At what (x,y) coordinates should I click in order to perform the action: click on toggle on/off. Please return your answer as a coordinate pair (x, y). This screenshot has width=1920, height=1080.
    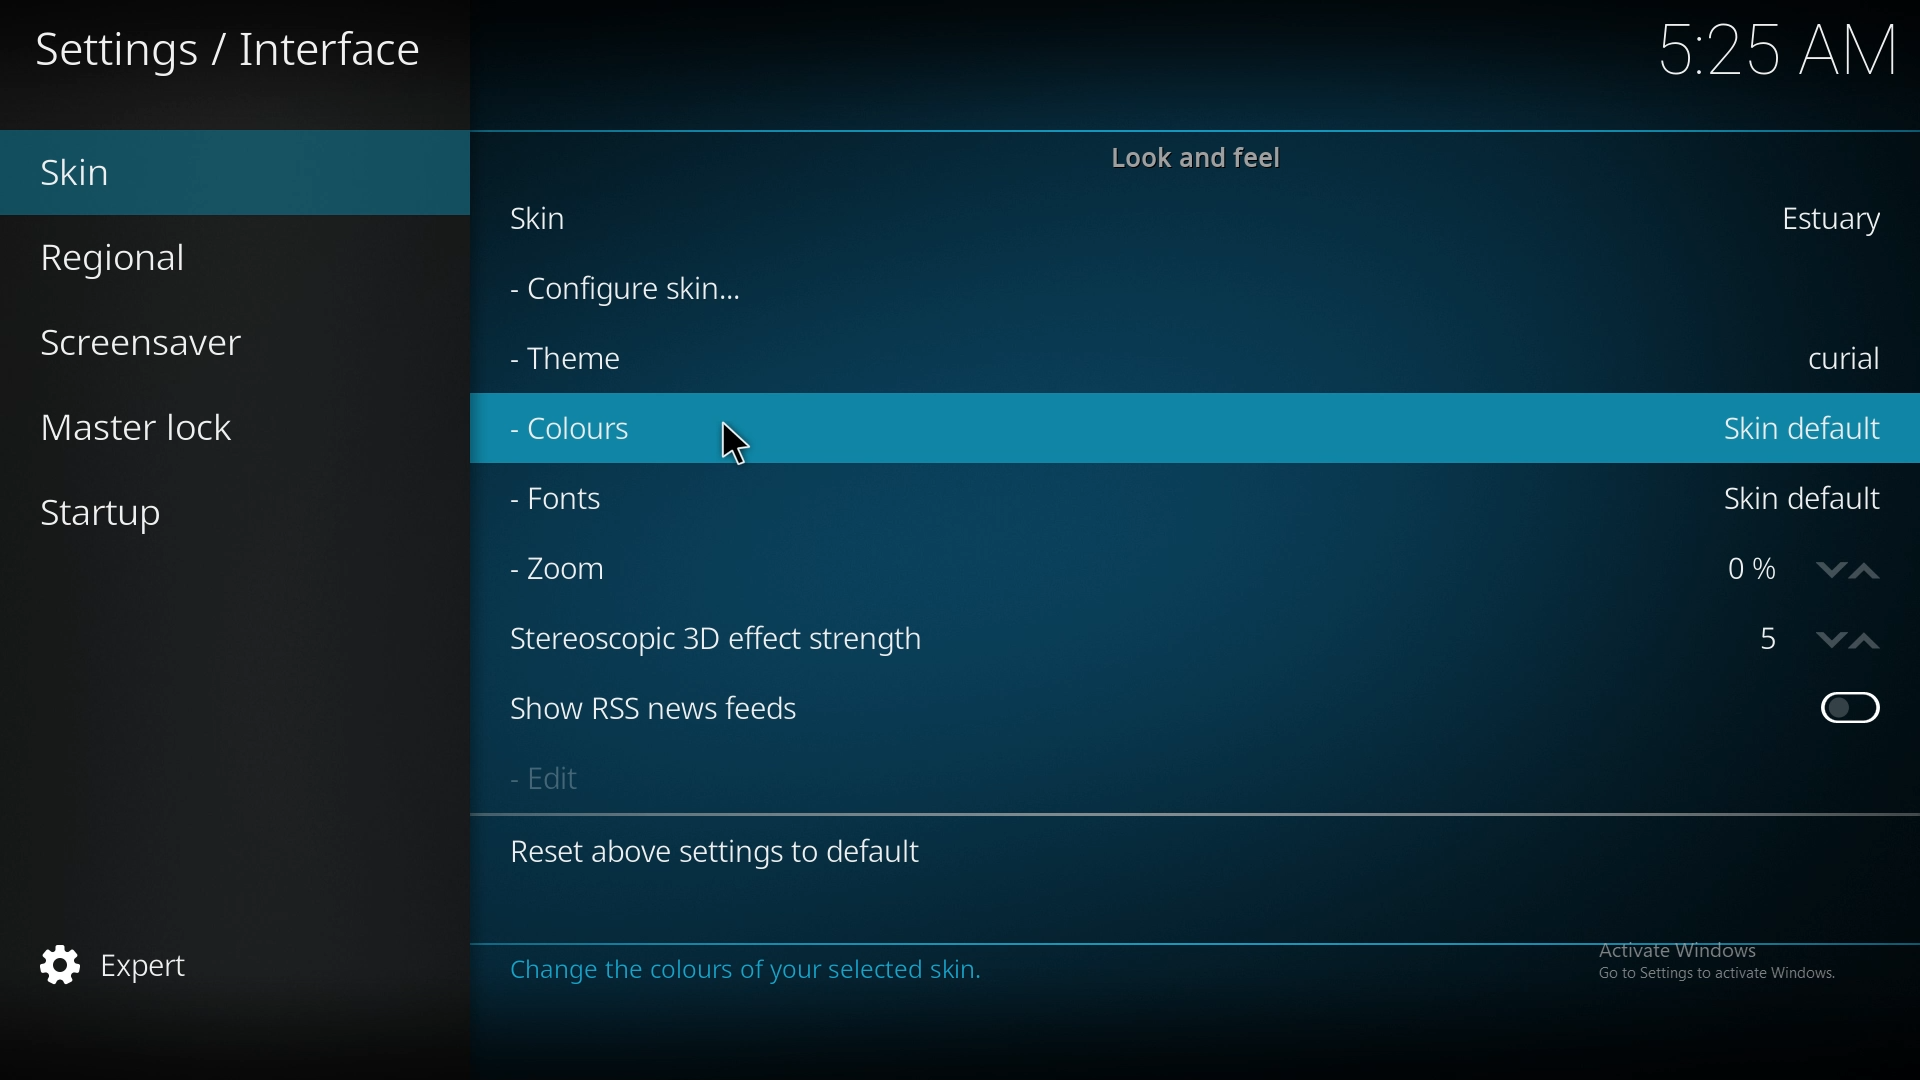
    Looking at the image, I should click on (1850, 711).